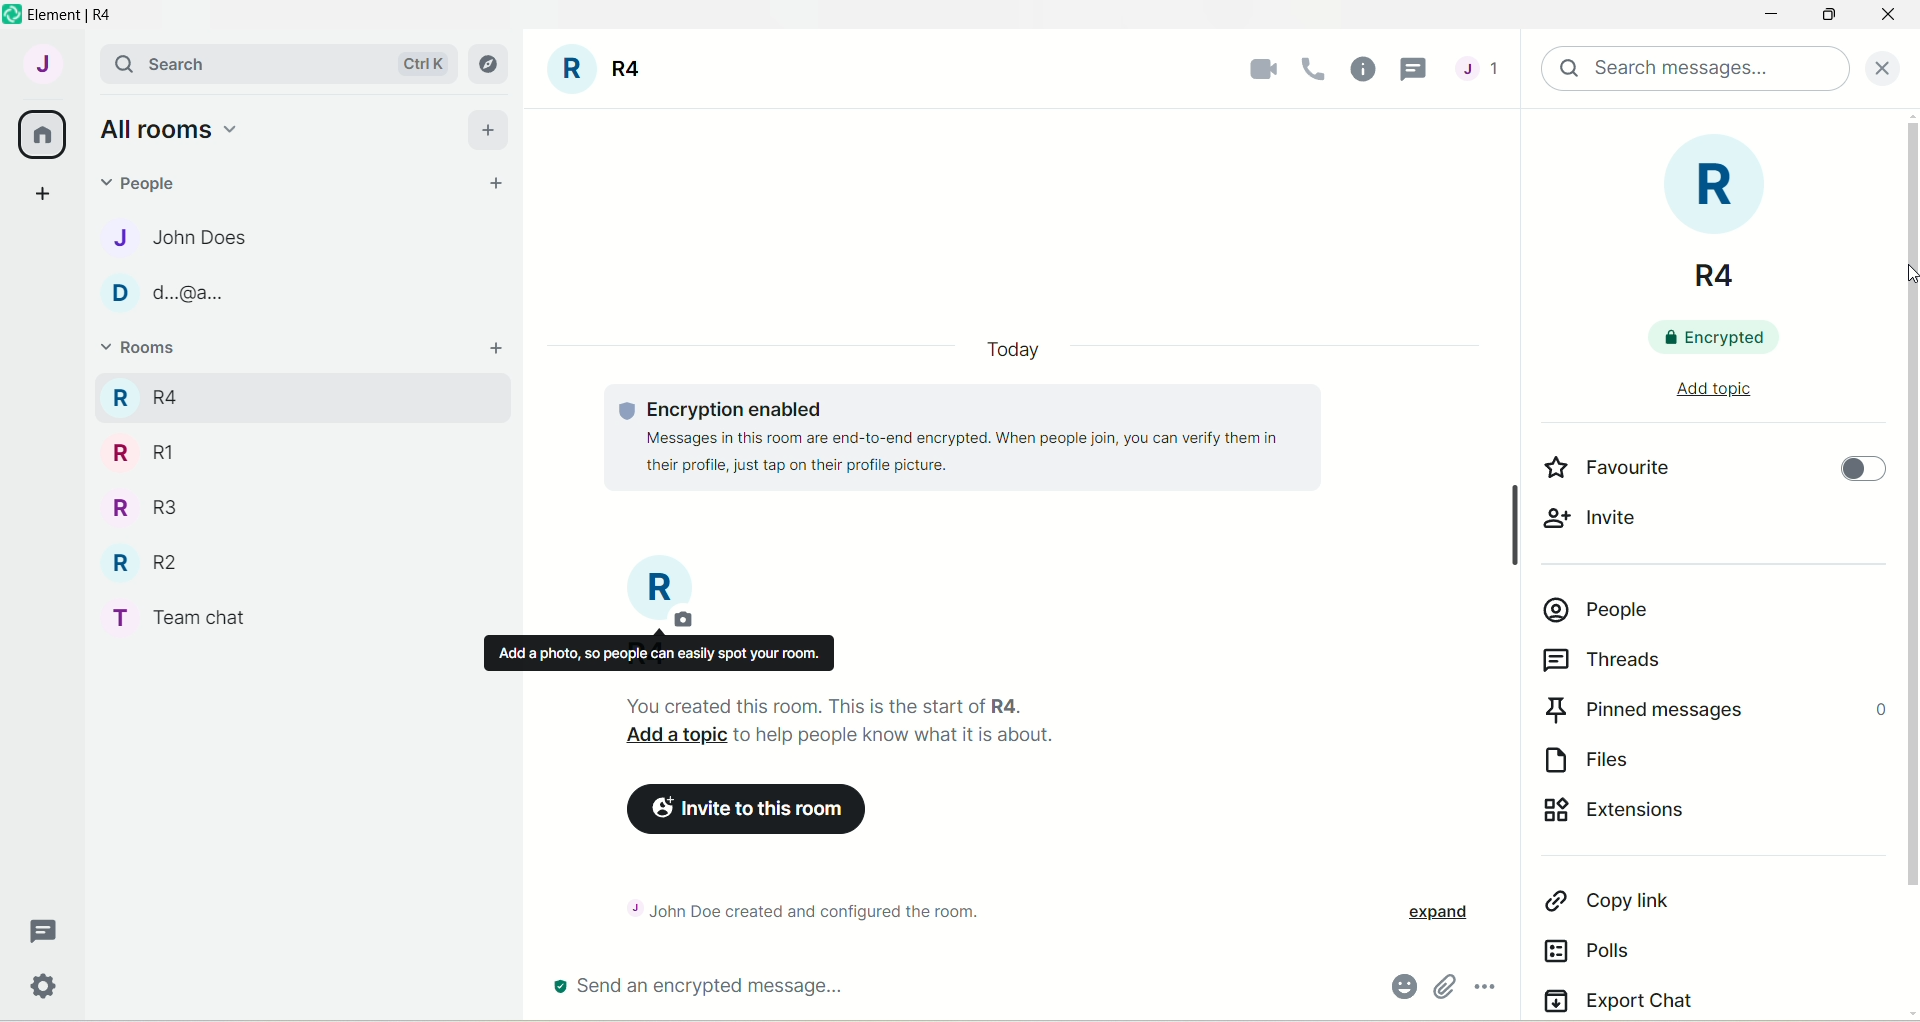 This screenshot has height=1022, width=1920. Describe the element at coordinates (419, 64) in the screenshot. I see `Ctrl K` at that location.